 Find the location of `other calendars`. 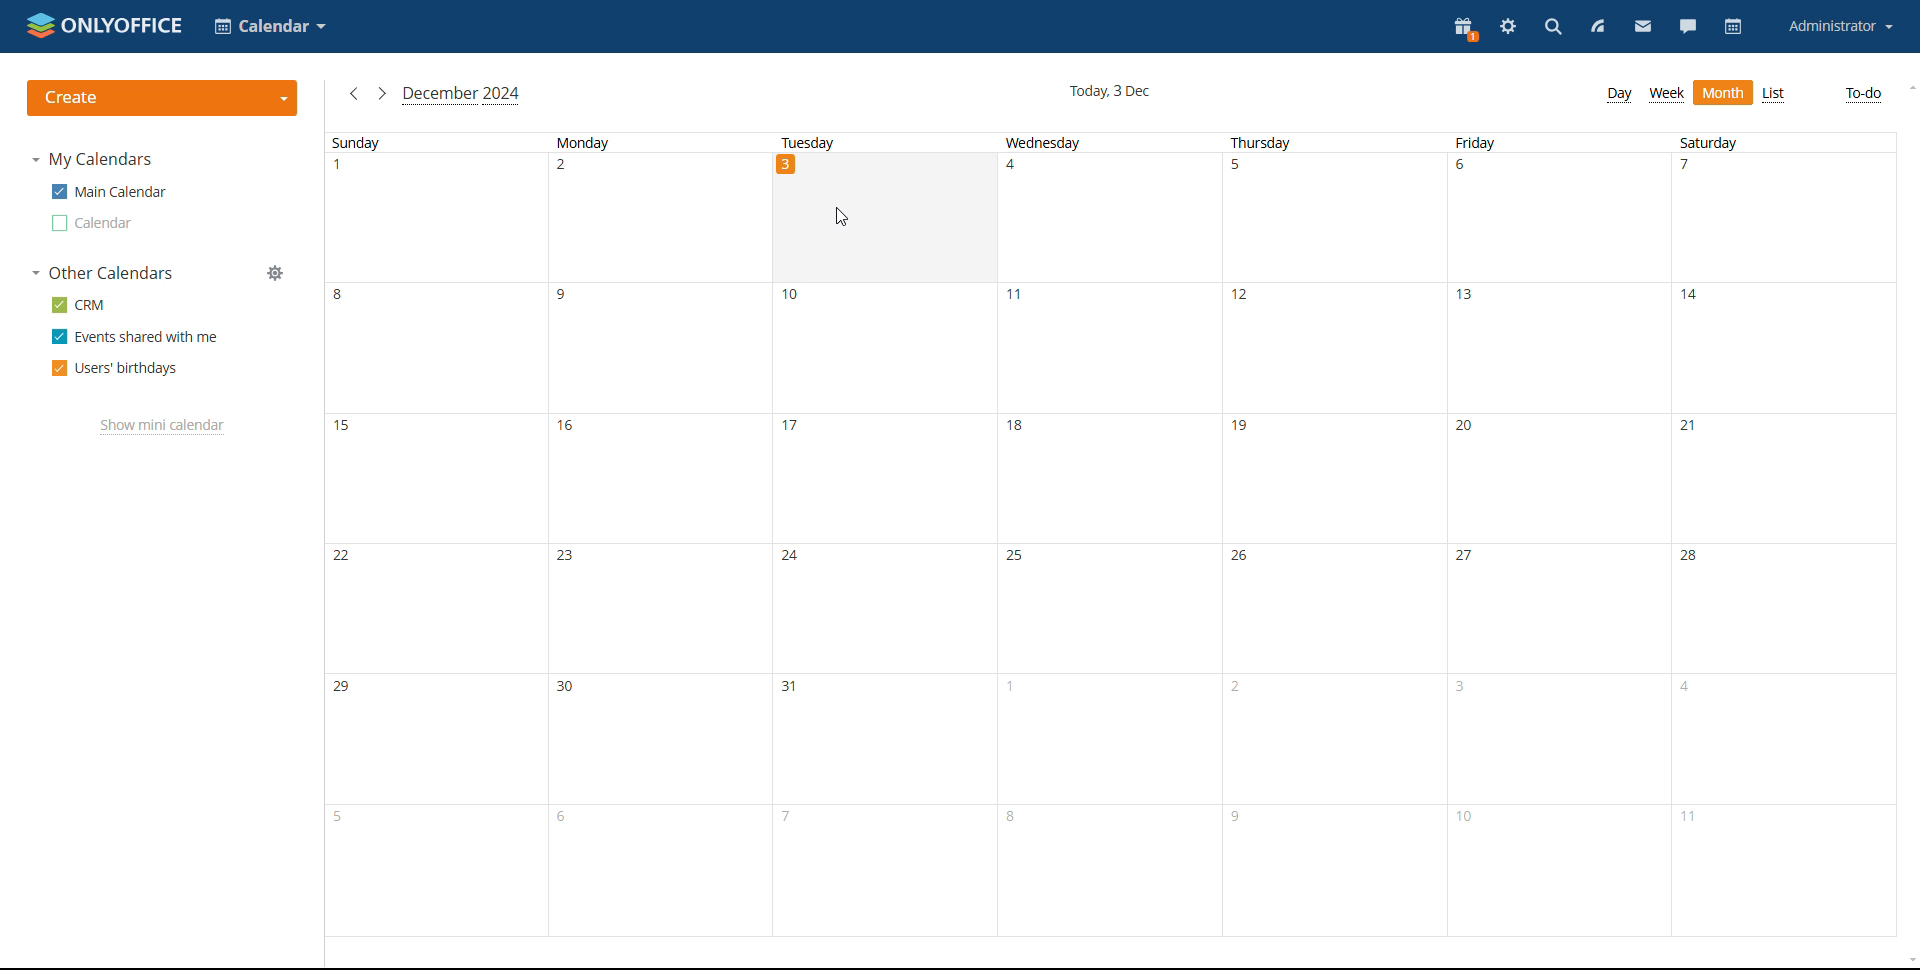

other calendars is located at coordinates (102, 272).